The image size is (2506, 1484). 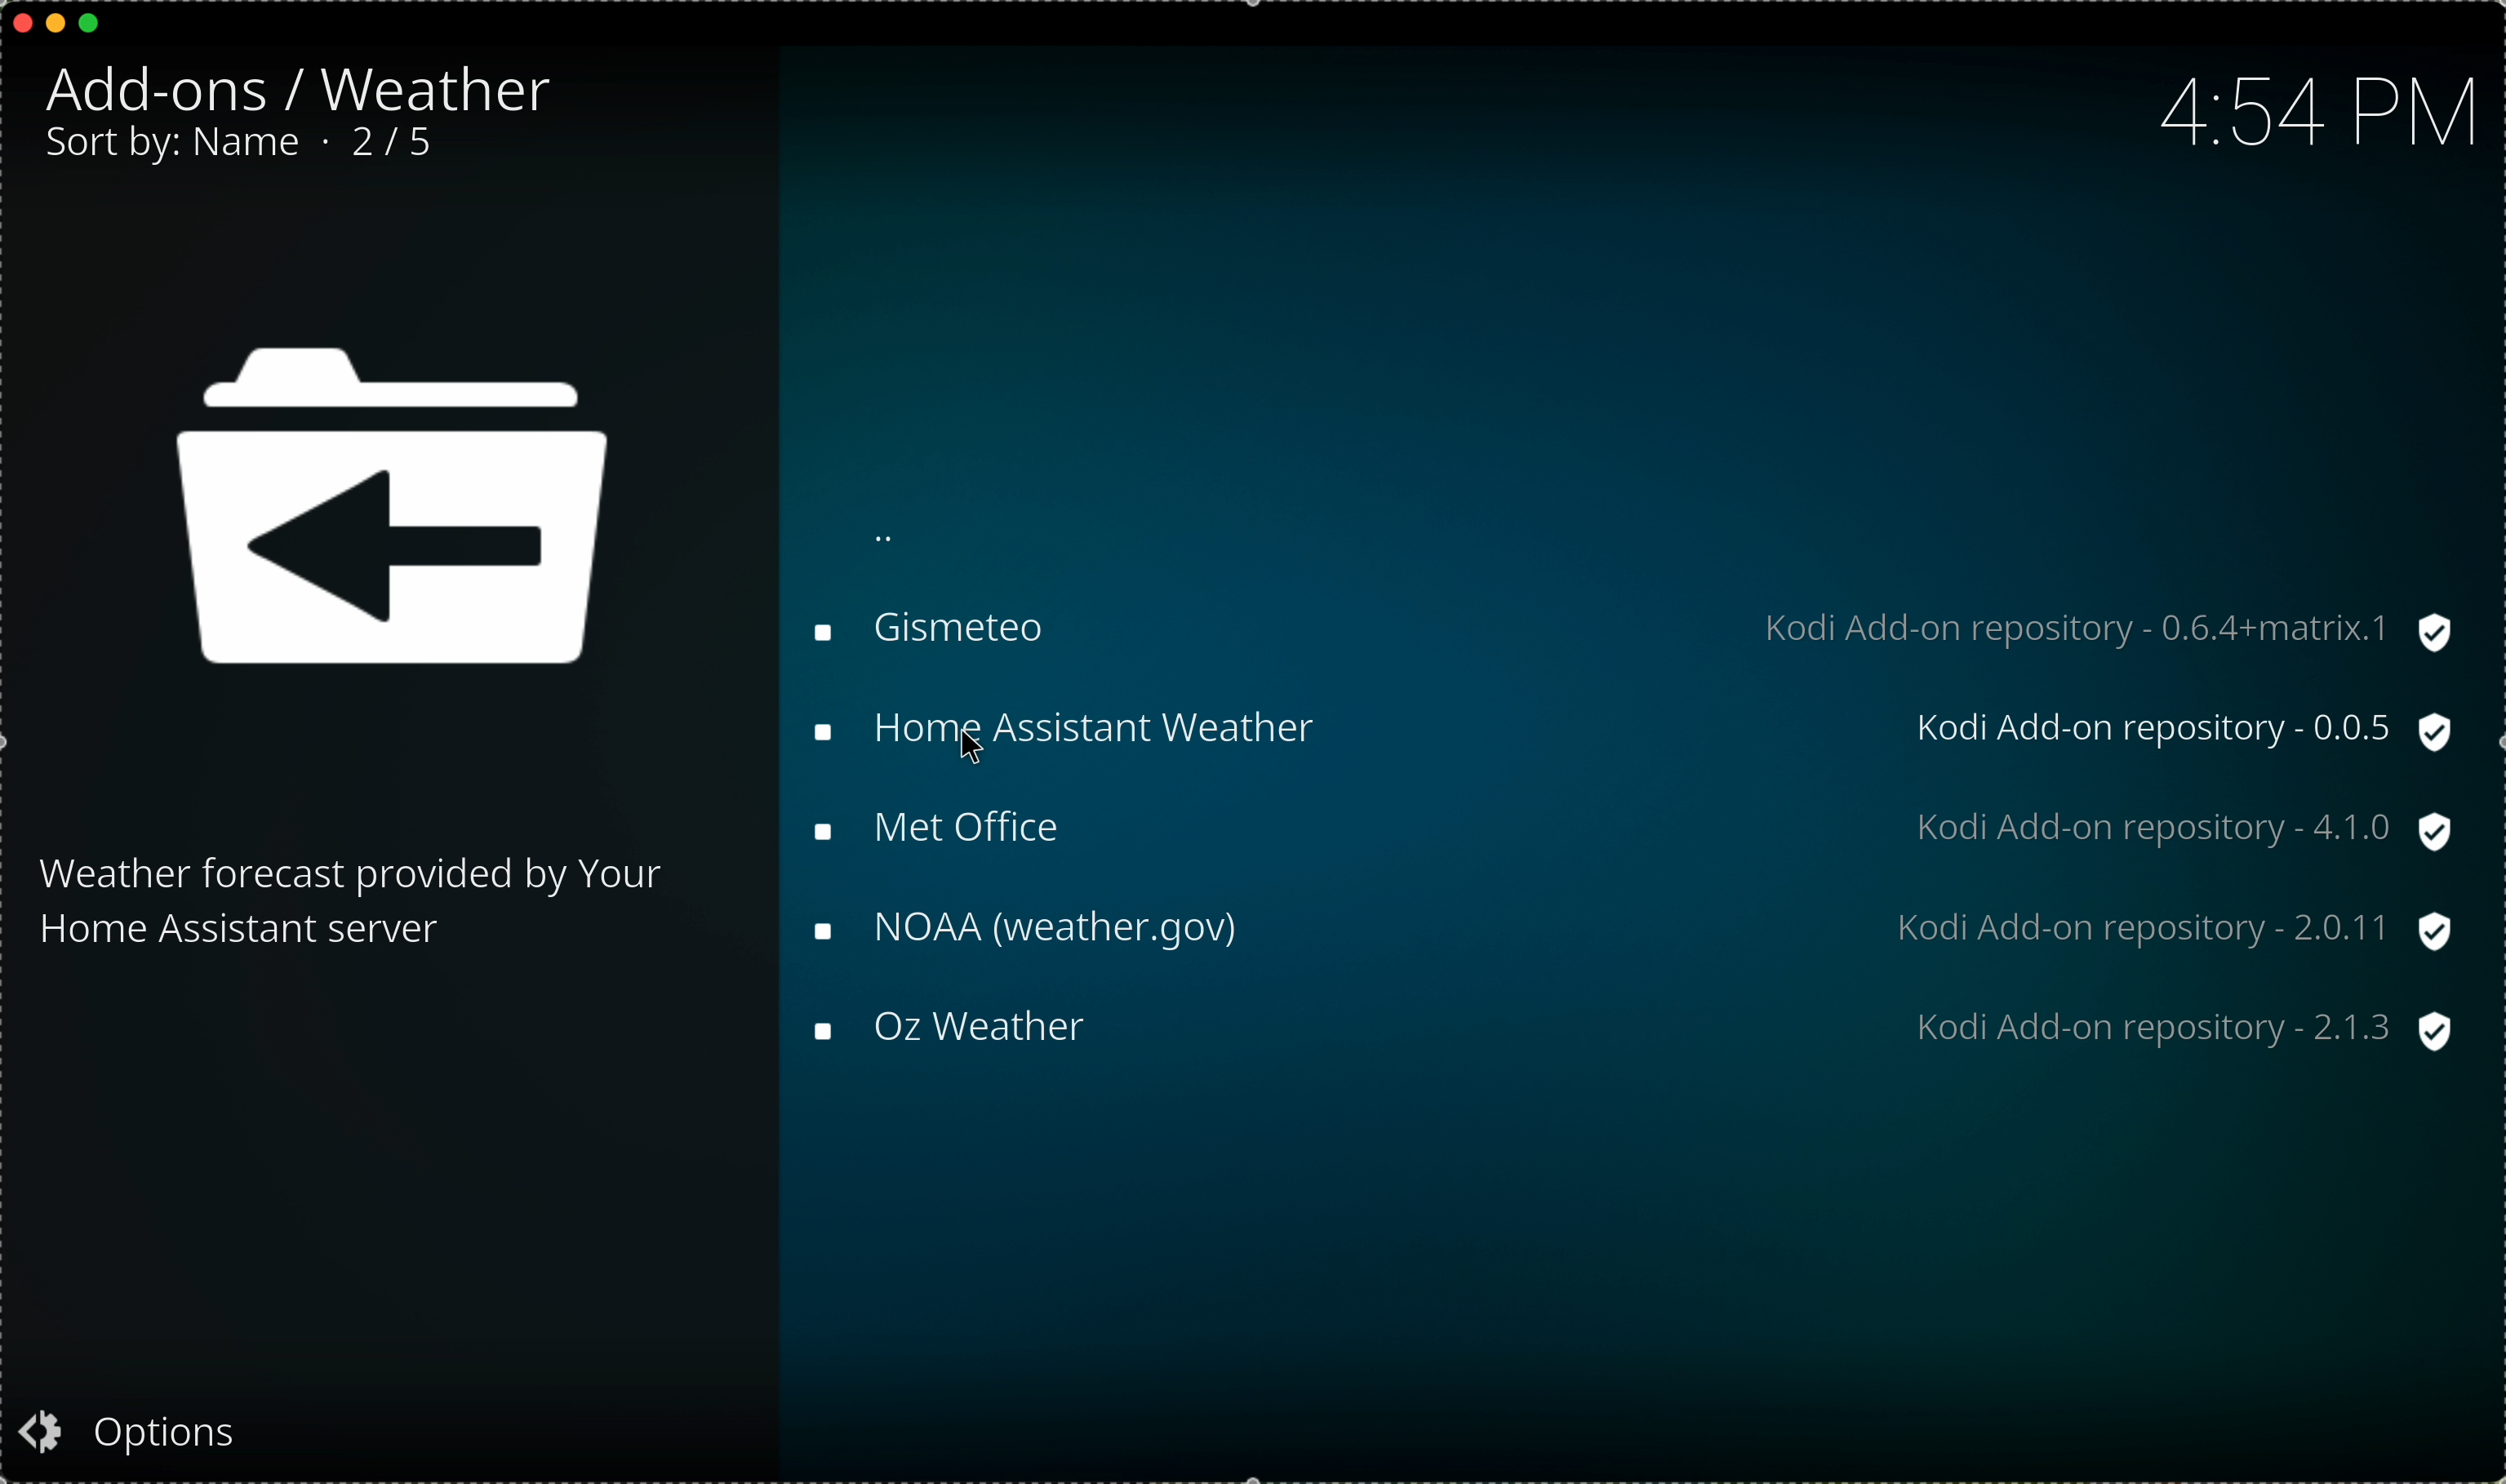 What do you see at coordinates (141, 1427) in the screenshot?
I see `options` at bounding box center [141, 1427].